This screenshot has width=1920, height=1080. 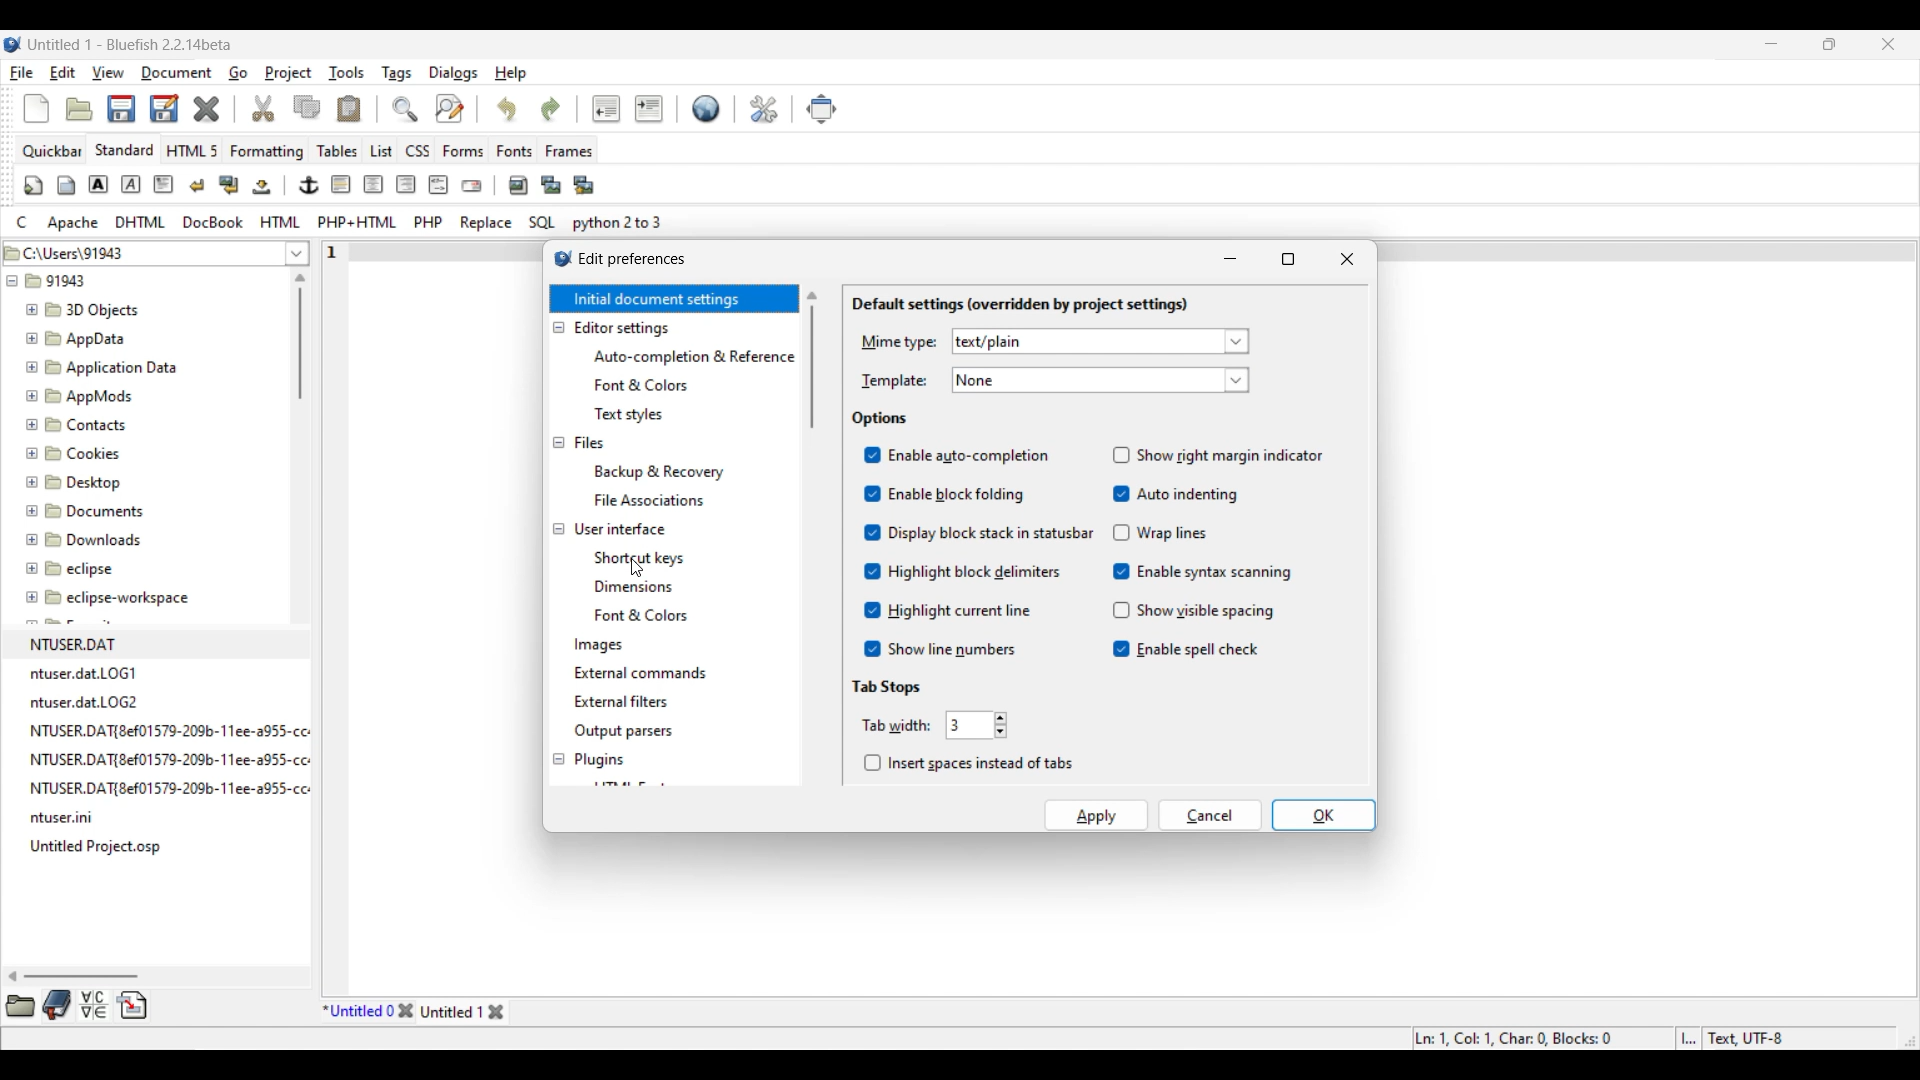 I want to click on Files settings, so click(x=589, y=443).